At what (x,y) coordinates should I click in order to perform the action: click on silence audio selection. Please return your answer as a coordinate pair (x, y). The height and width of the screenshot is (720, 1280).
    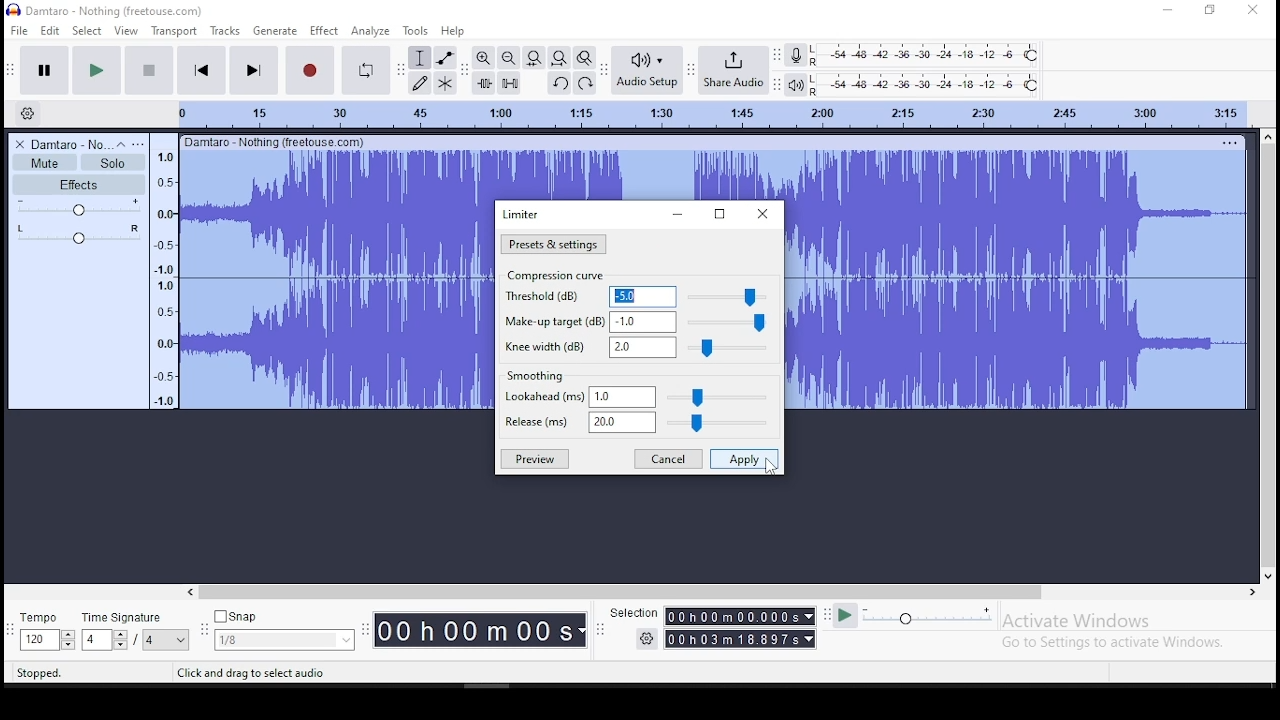
    Looking at the image, I should click on (510, 82).